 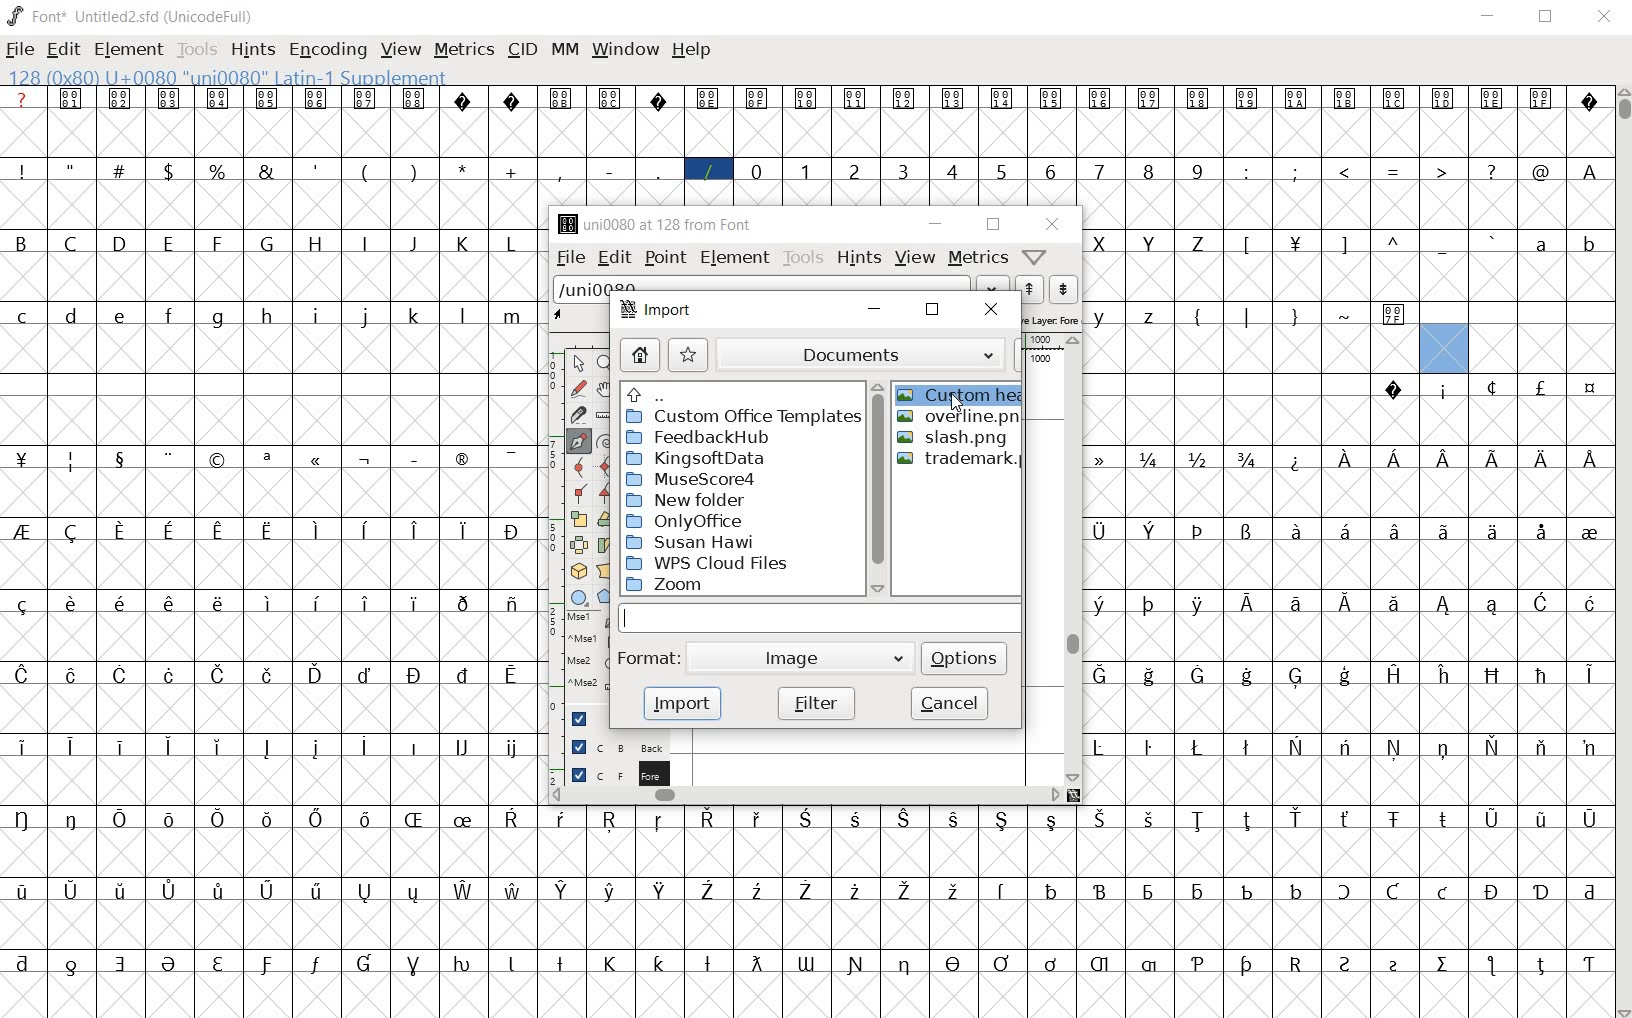 What do you see at coordinates (365, 963) in the screenshot?
I see `glyph` at bounding box center [365, 963].